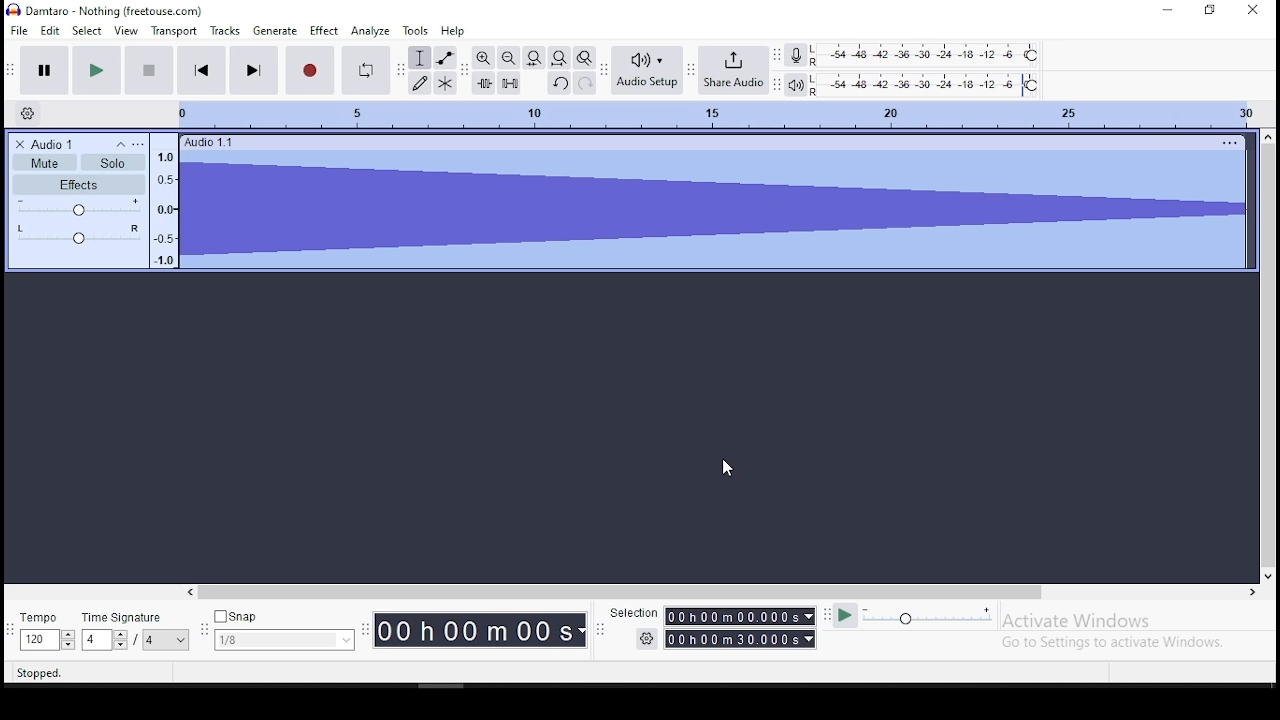 This screenshot has width=1280, height=720. Describe the element at coordinates (135, 630) in the screenshot. I see `time signature` at that location.